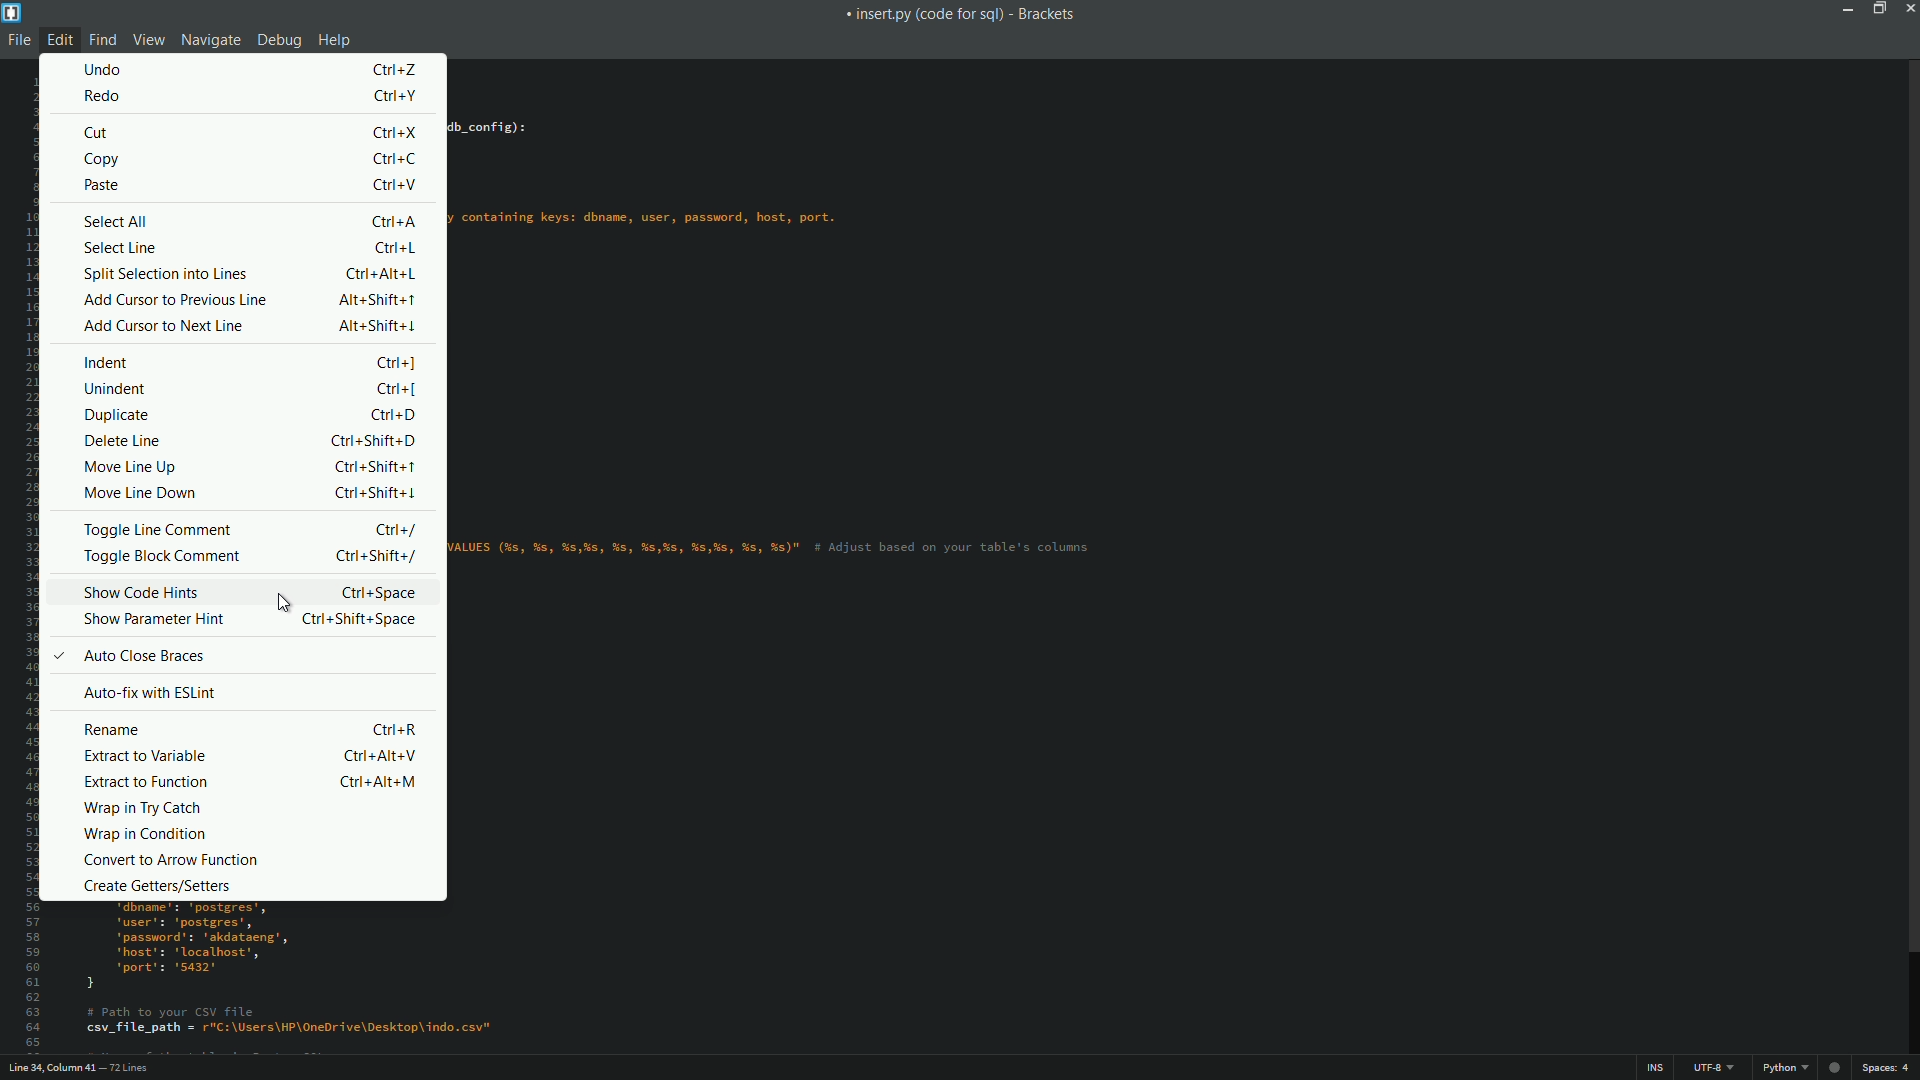  What do you see at coordinates (154, 886) in the screenshot?
I see `create getter/setter` at bounding box center [154, 886].